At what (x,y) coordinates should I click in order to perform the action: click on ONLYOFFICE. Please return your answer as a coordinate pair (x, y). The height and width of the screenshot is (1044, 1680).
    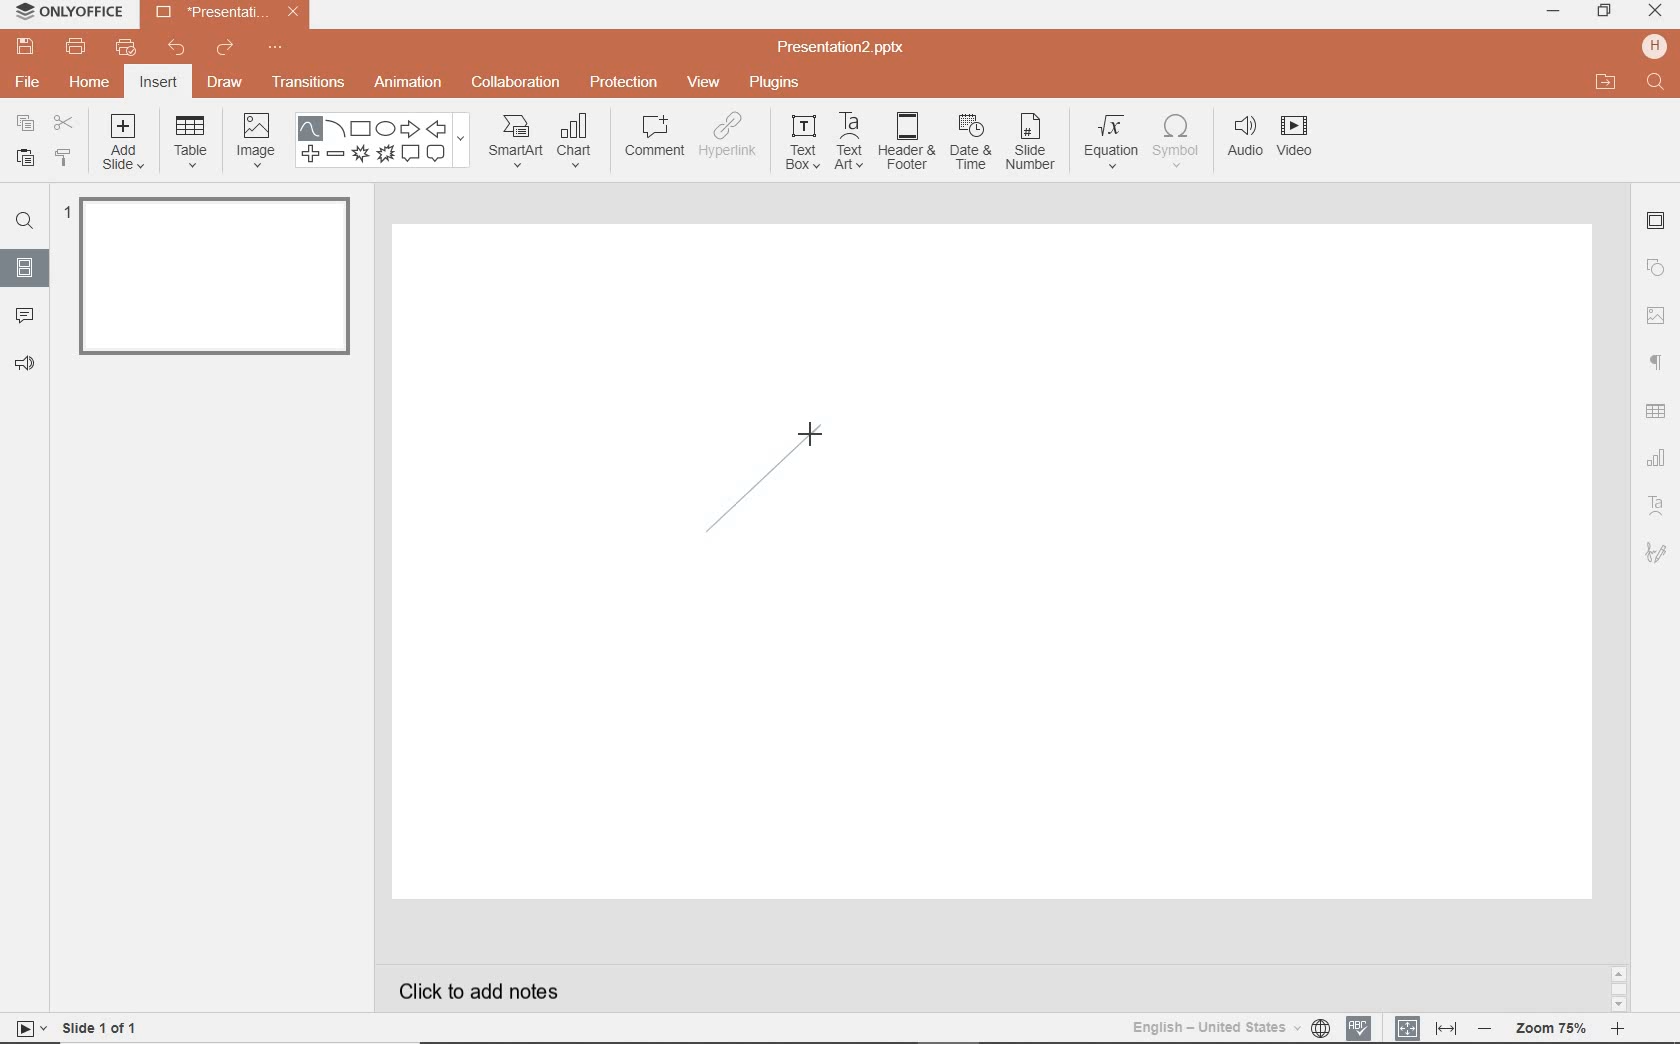
    Looking at the image, I should click on (70, 13).